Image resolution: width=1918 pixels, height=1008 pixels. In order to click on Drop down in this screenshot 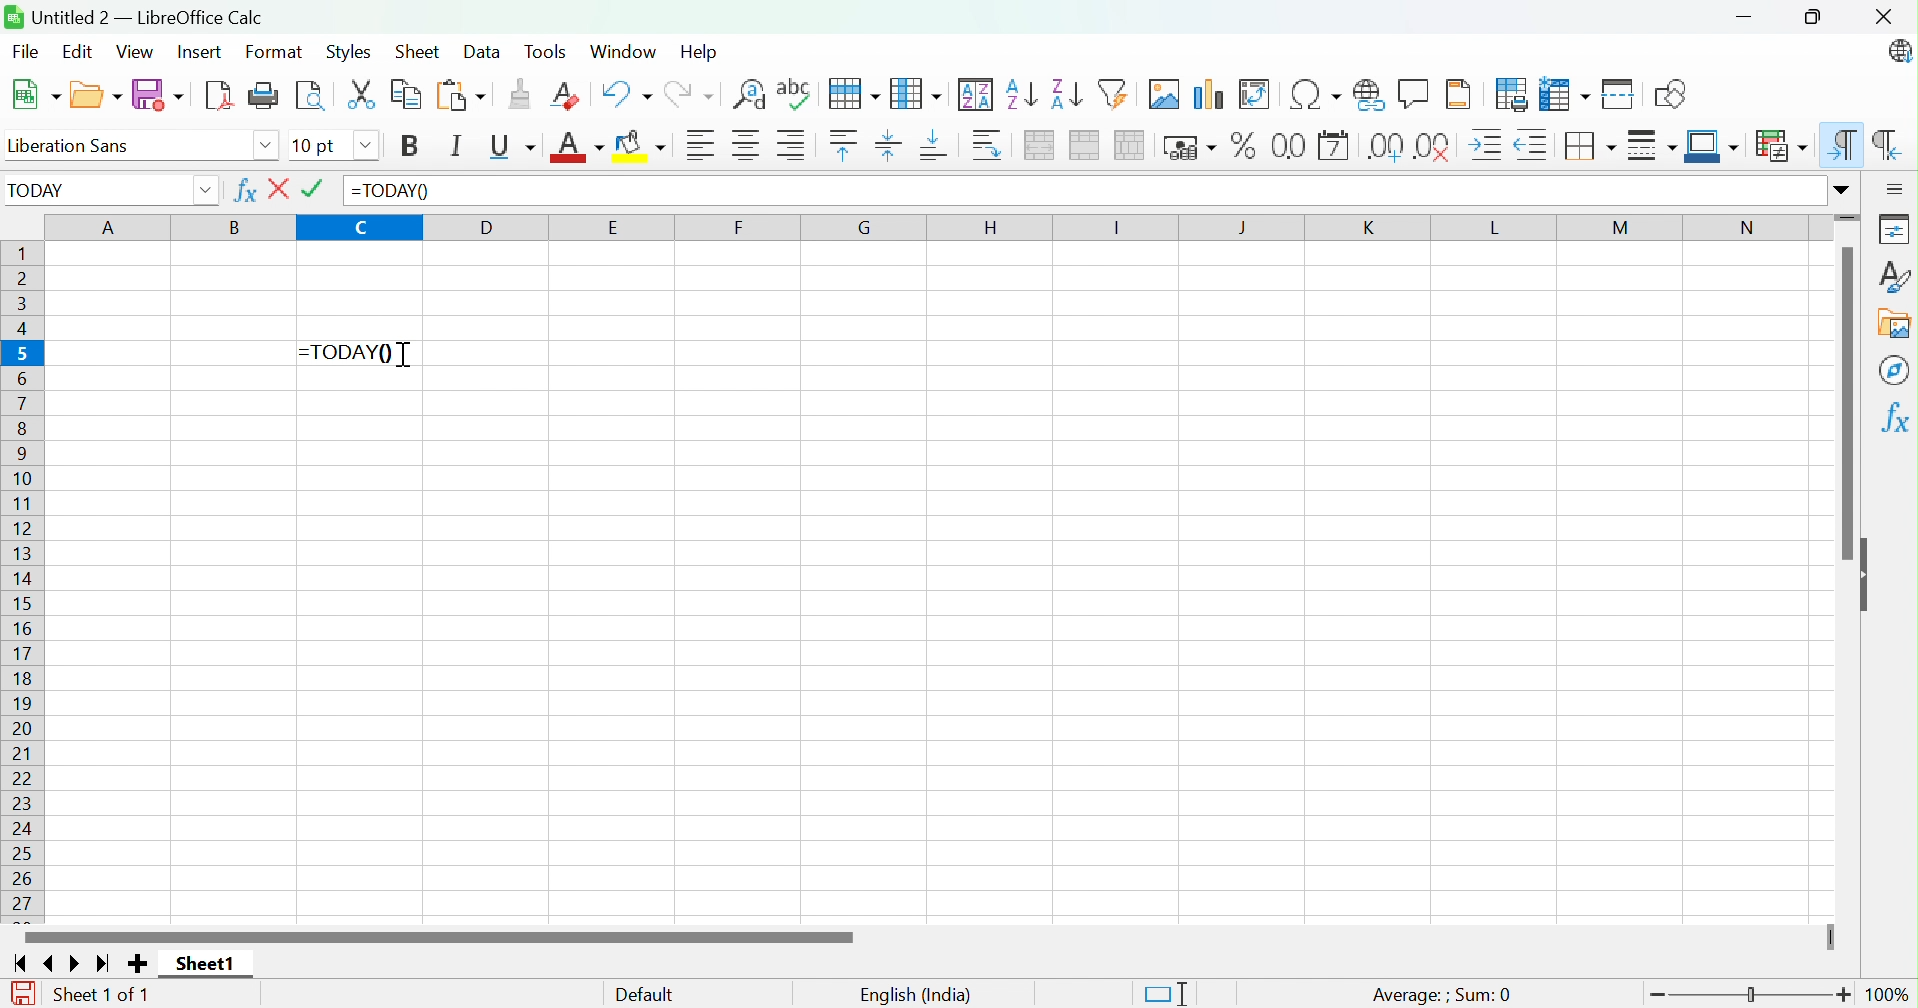, I will do `click(204, 192)`.